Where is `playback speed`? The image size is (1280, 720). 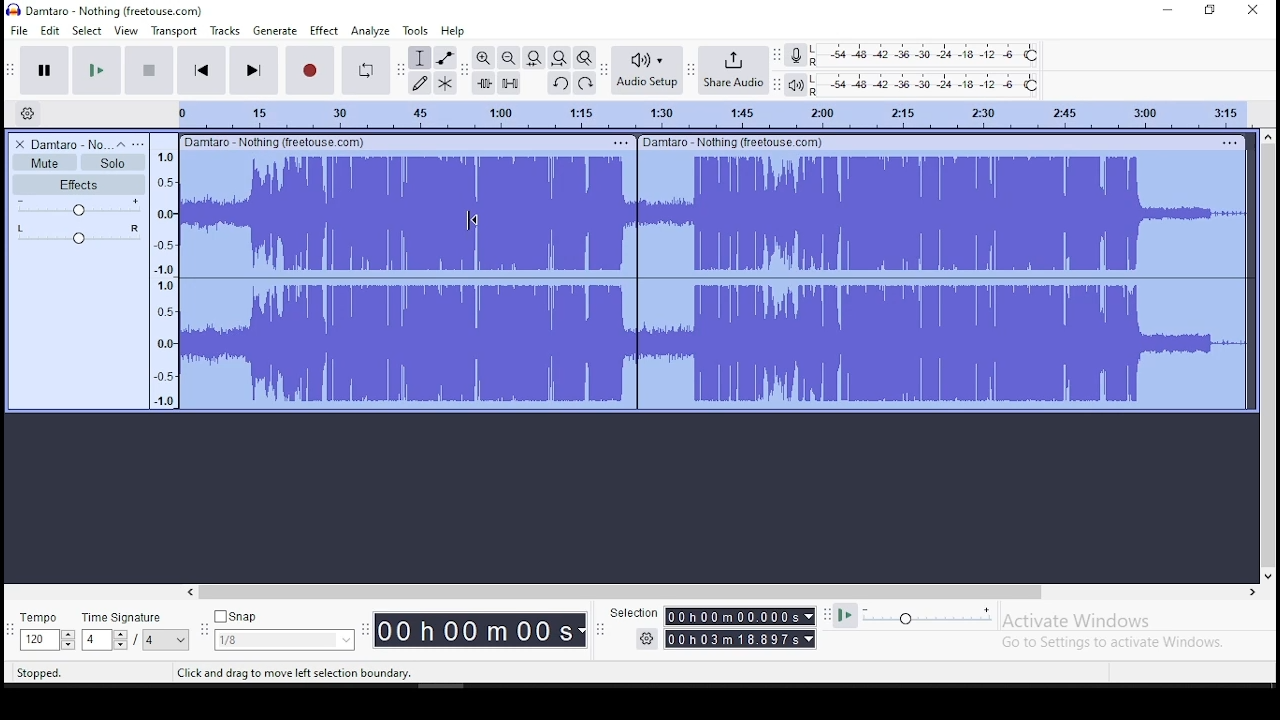 playback speed is located at coordinates (928, 617).